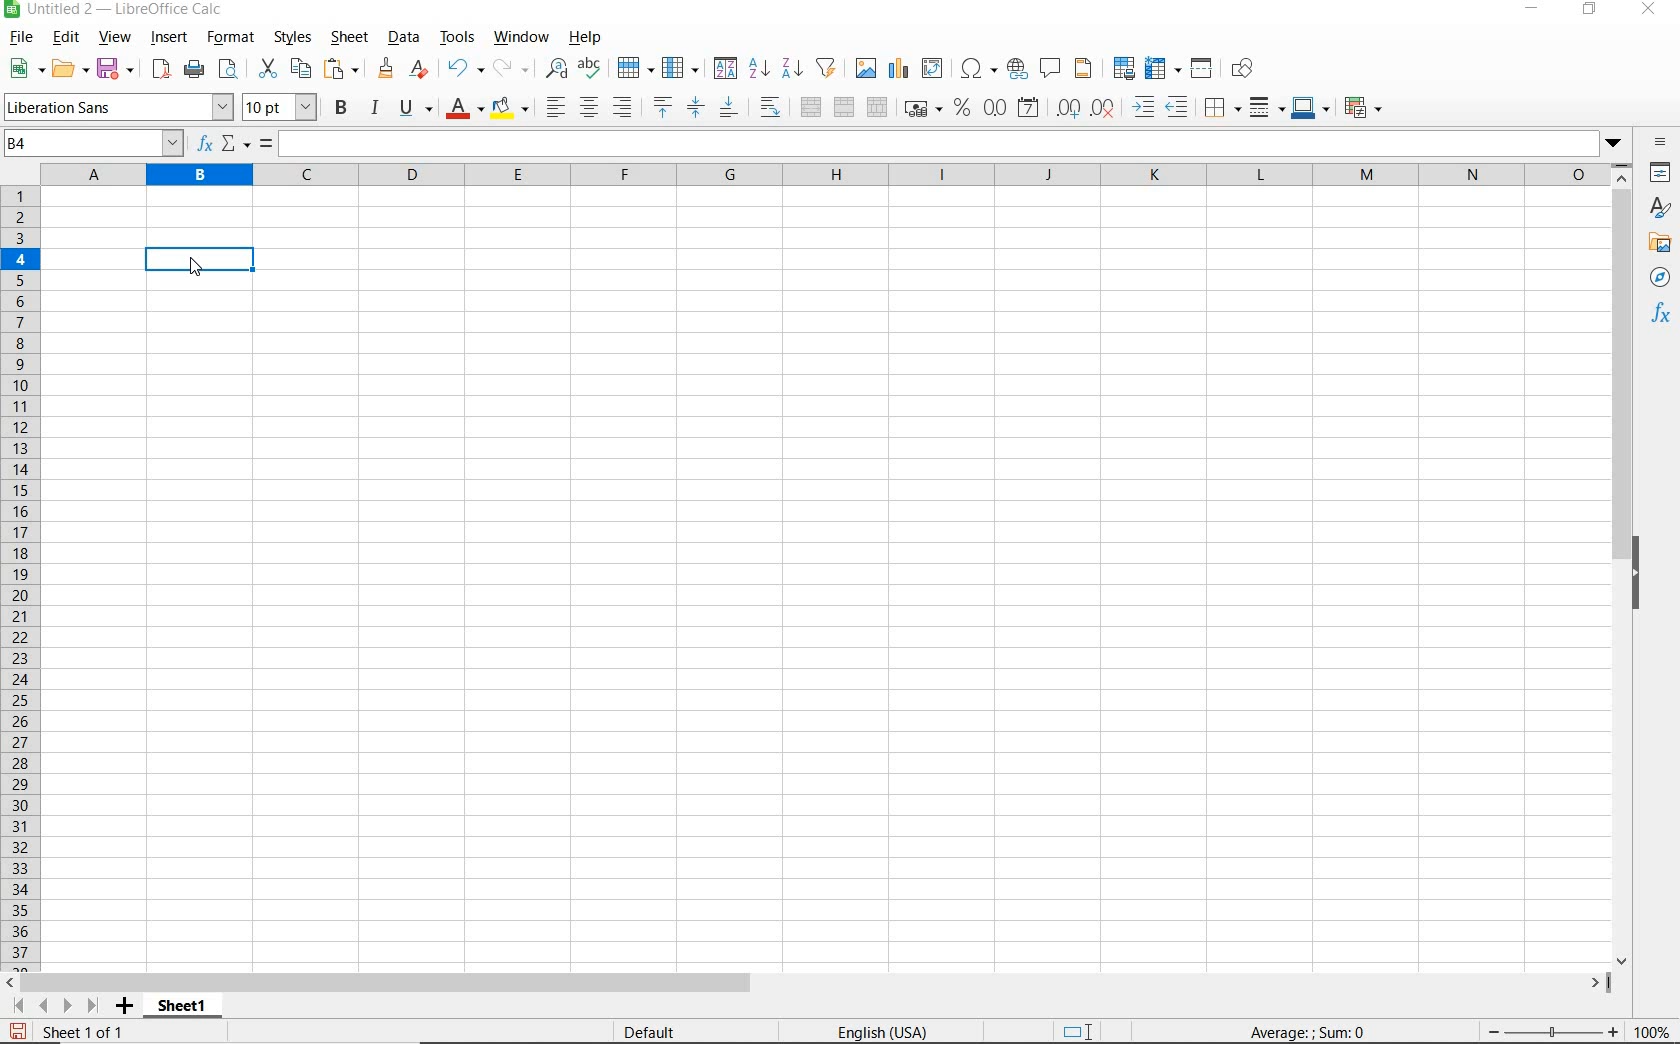 The height and width of the screenshot is (1044, 1680). I want to click on cut, so click(269, 67).